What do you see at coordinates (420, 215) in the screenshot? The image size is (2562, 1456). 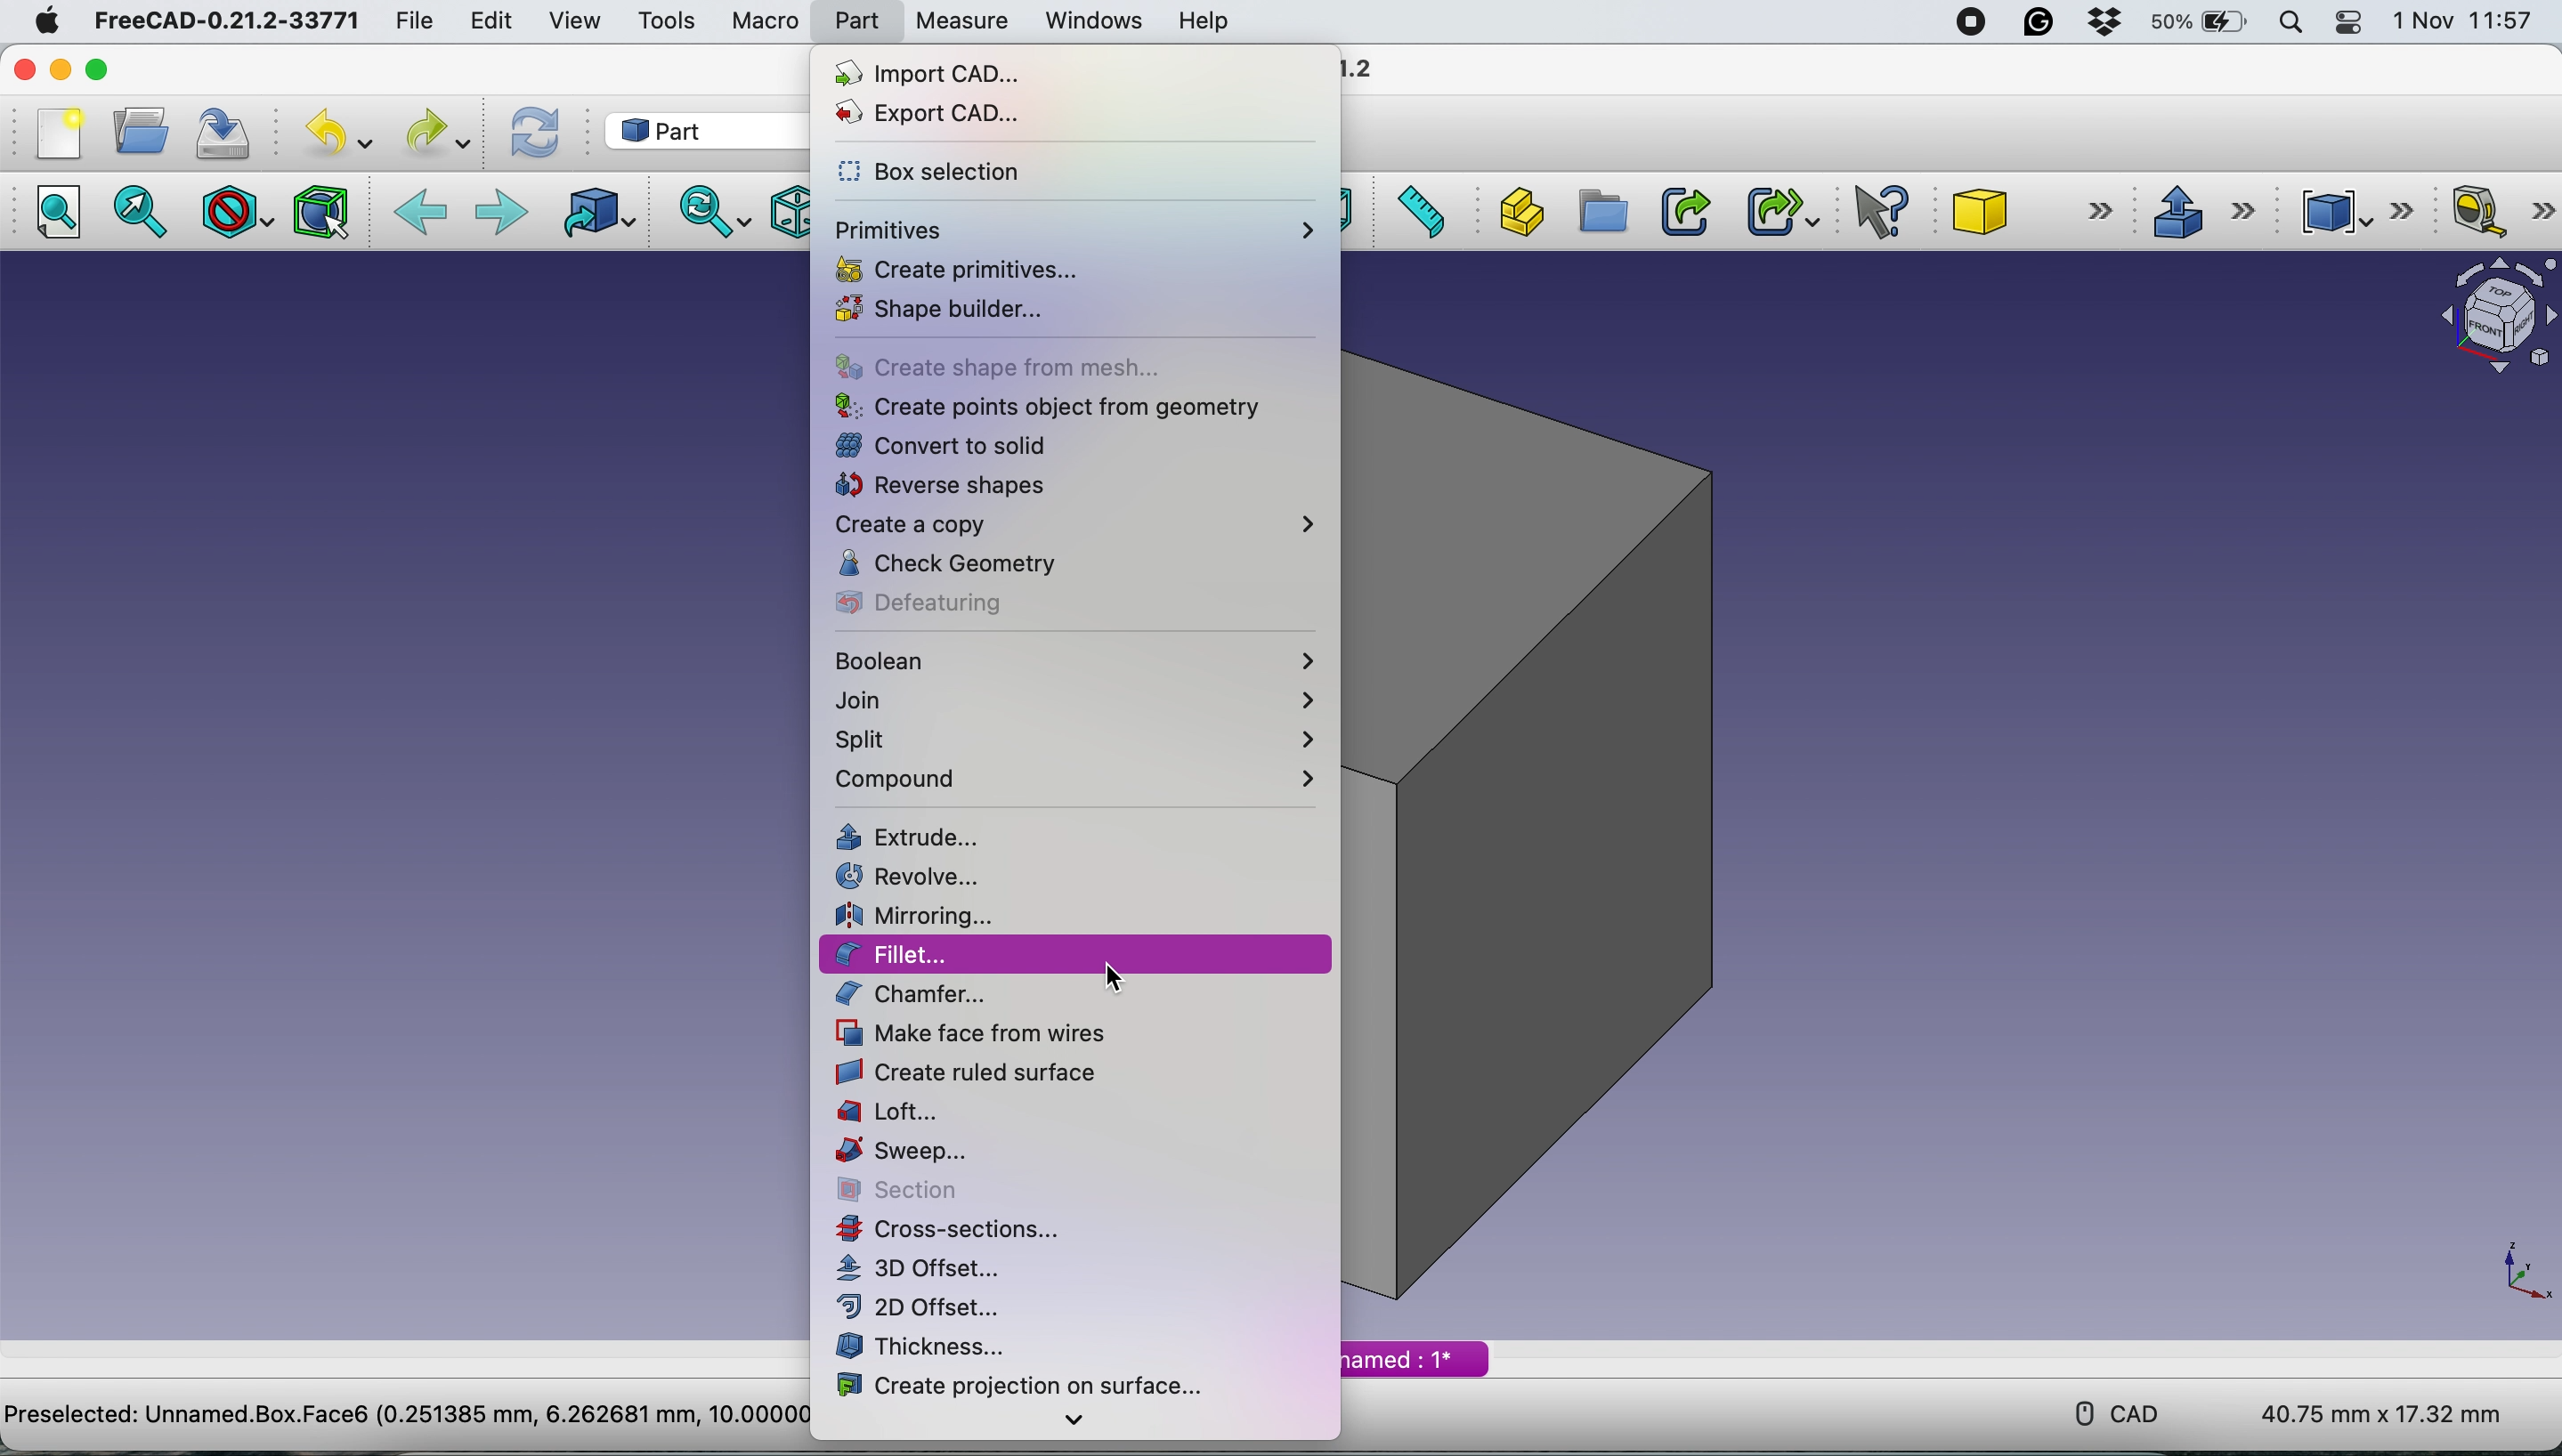 I see `backward` at bounding box center [420, 215].